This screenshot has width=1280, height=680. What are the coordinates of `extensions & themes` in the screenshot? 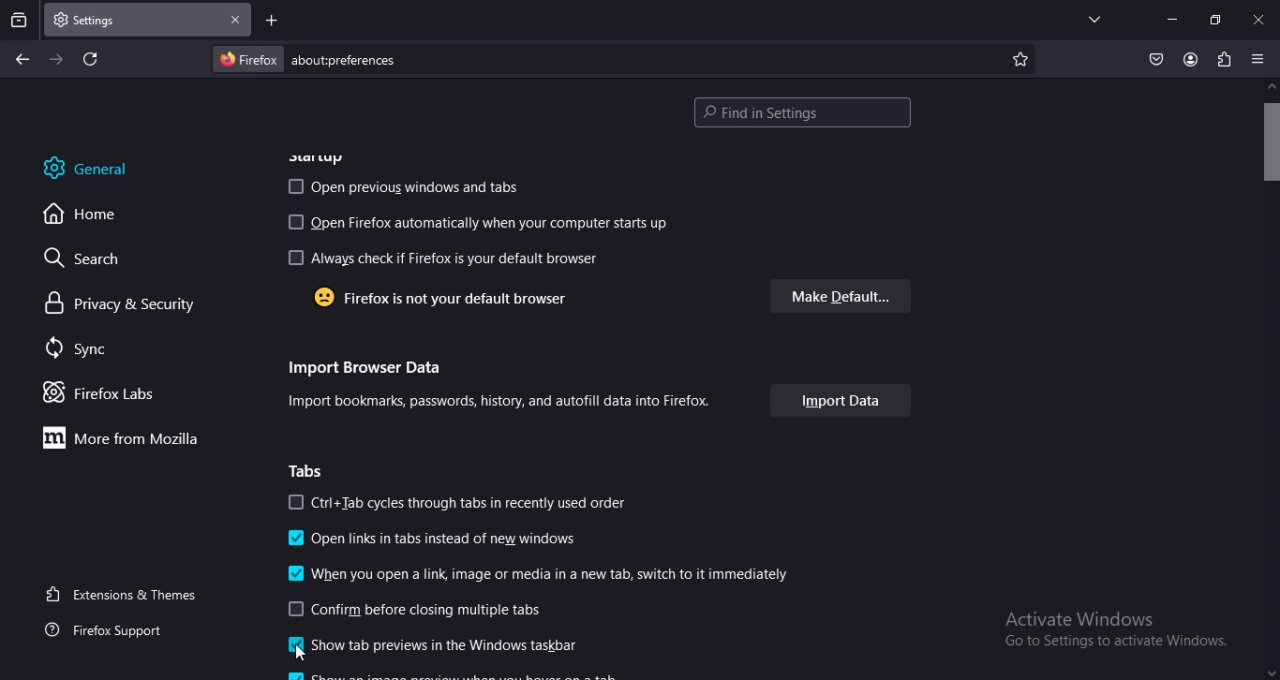 It's located at (126, 594).